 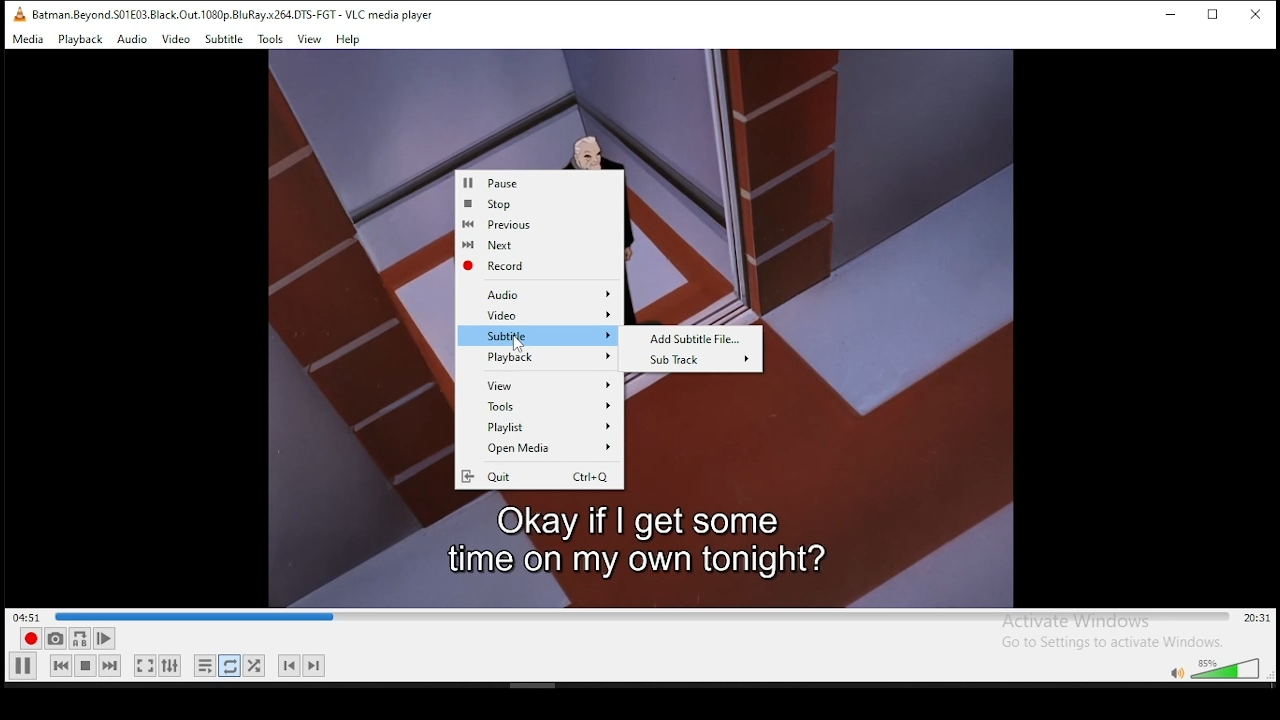 What do you see at coordinates (349, 41) in the screenshot?
I see `Help` at bounding box center [349, 41].